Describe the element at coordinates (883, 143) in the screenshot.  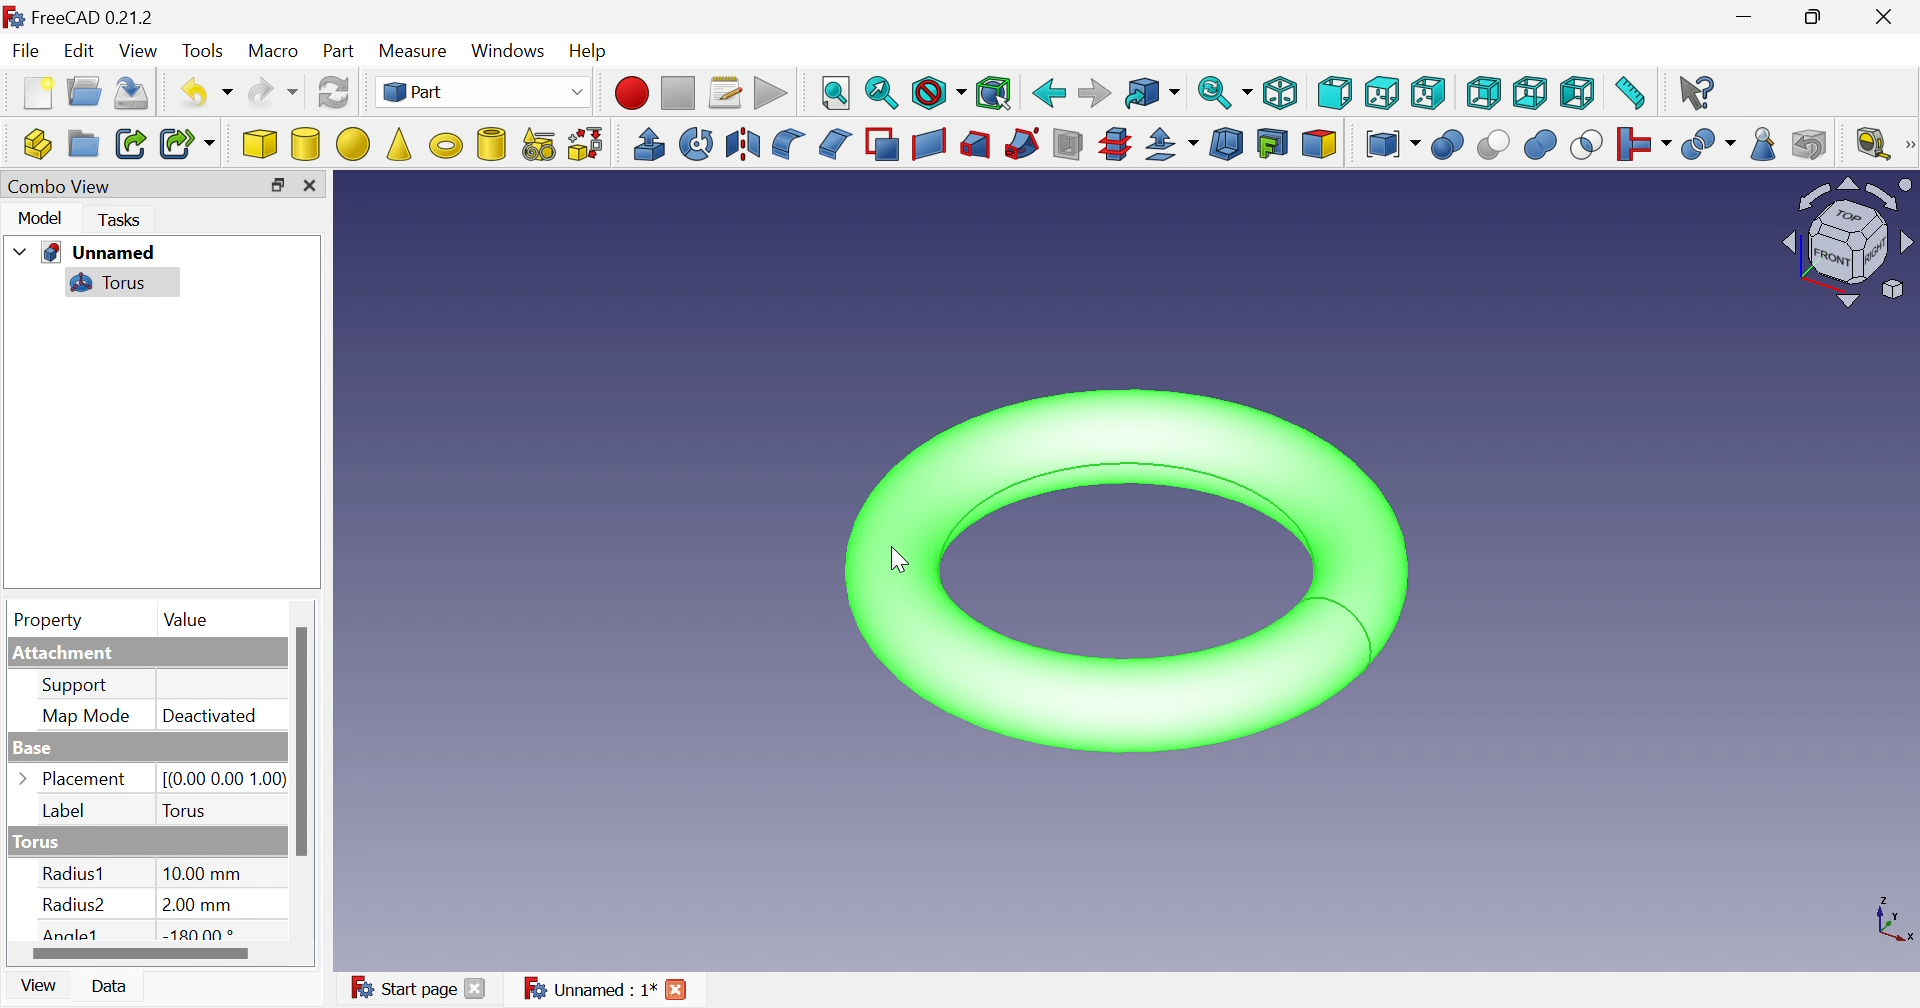
I see `Make face from wires` at that location.